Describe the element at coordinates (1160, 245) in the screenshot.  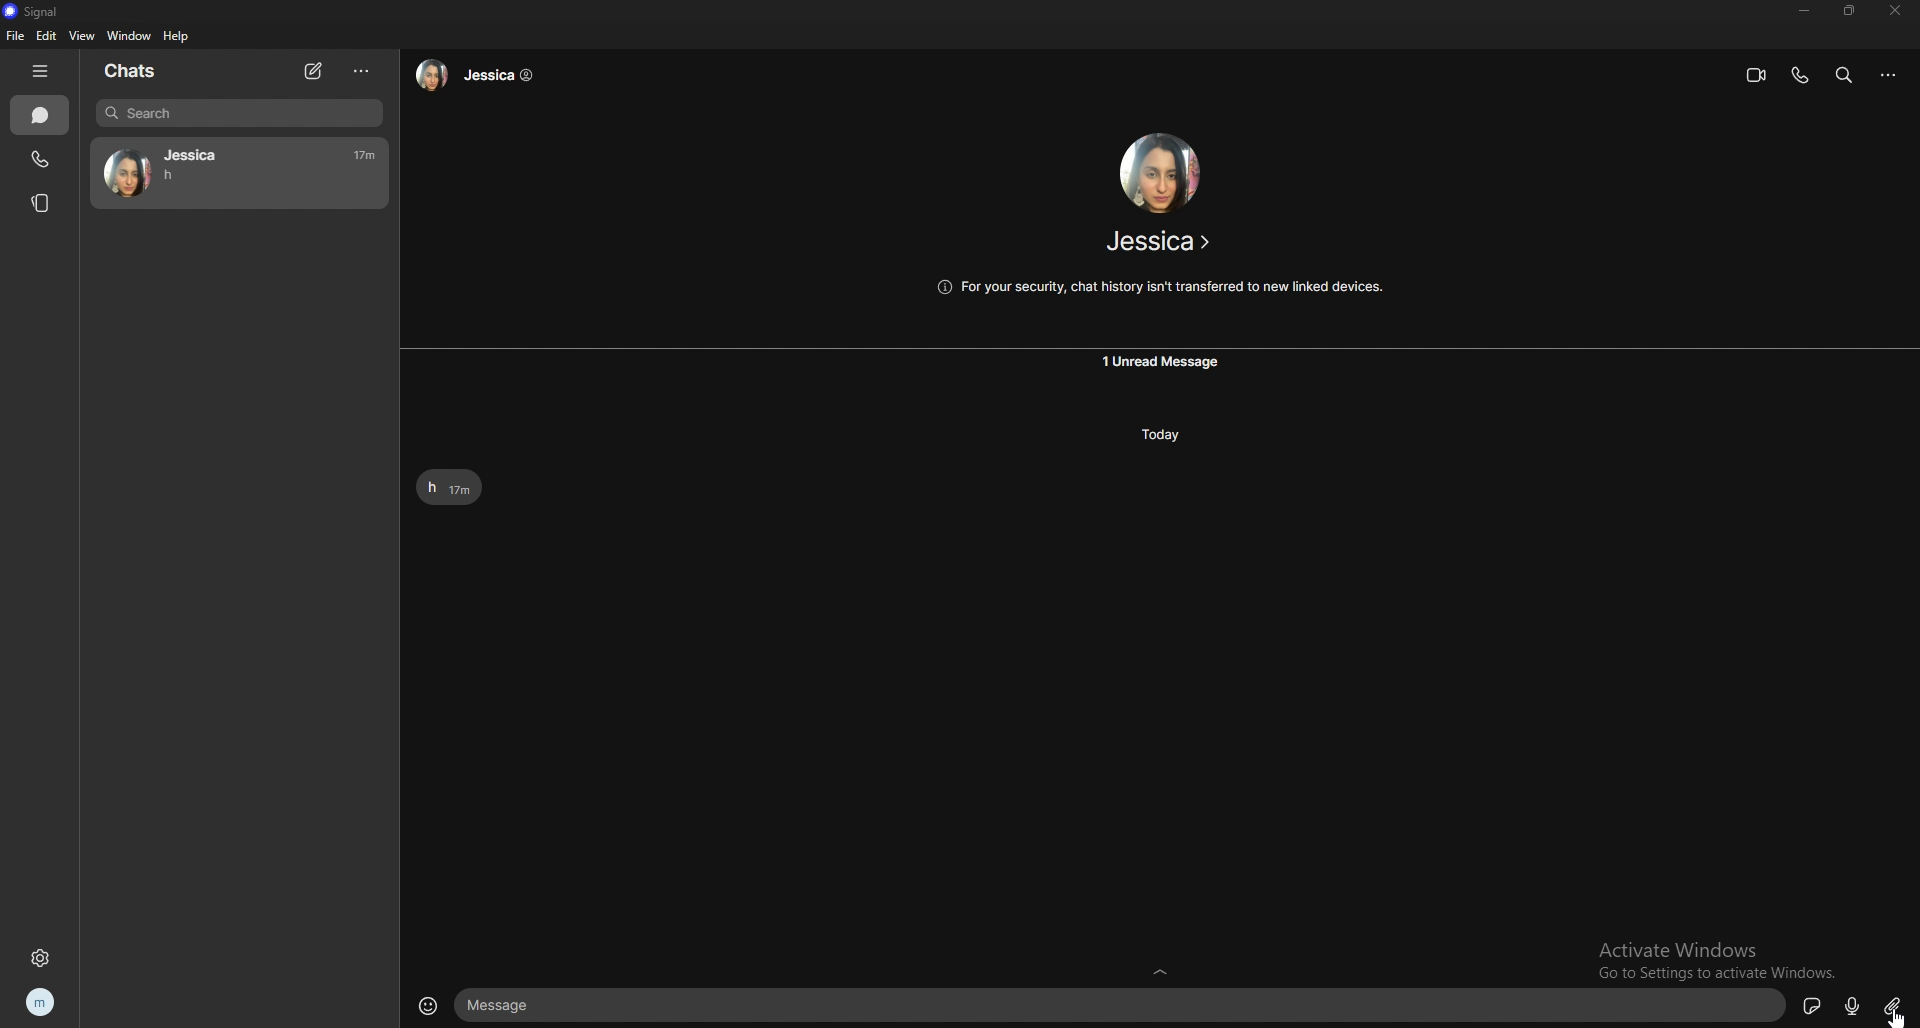
I see `Jessica >` at that location.